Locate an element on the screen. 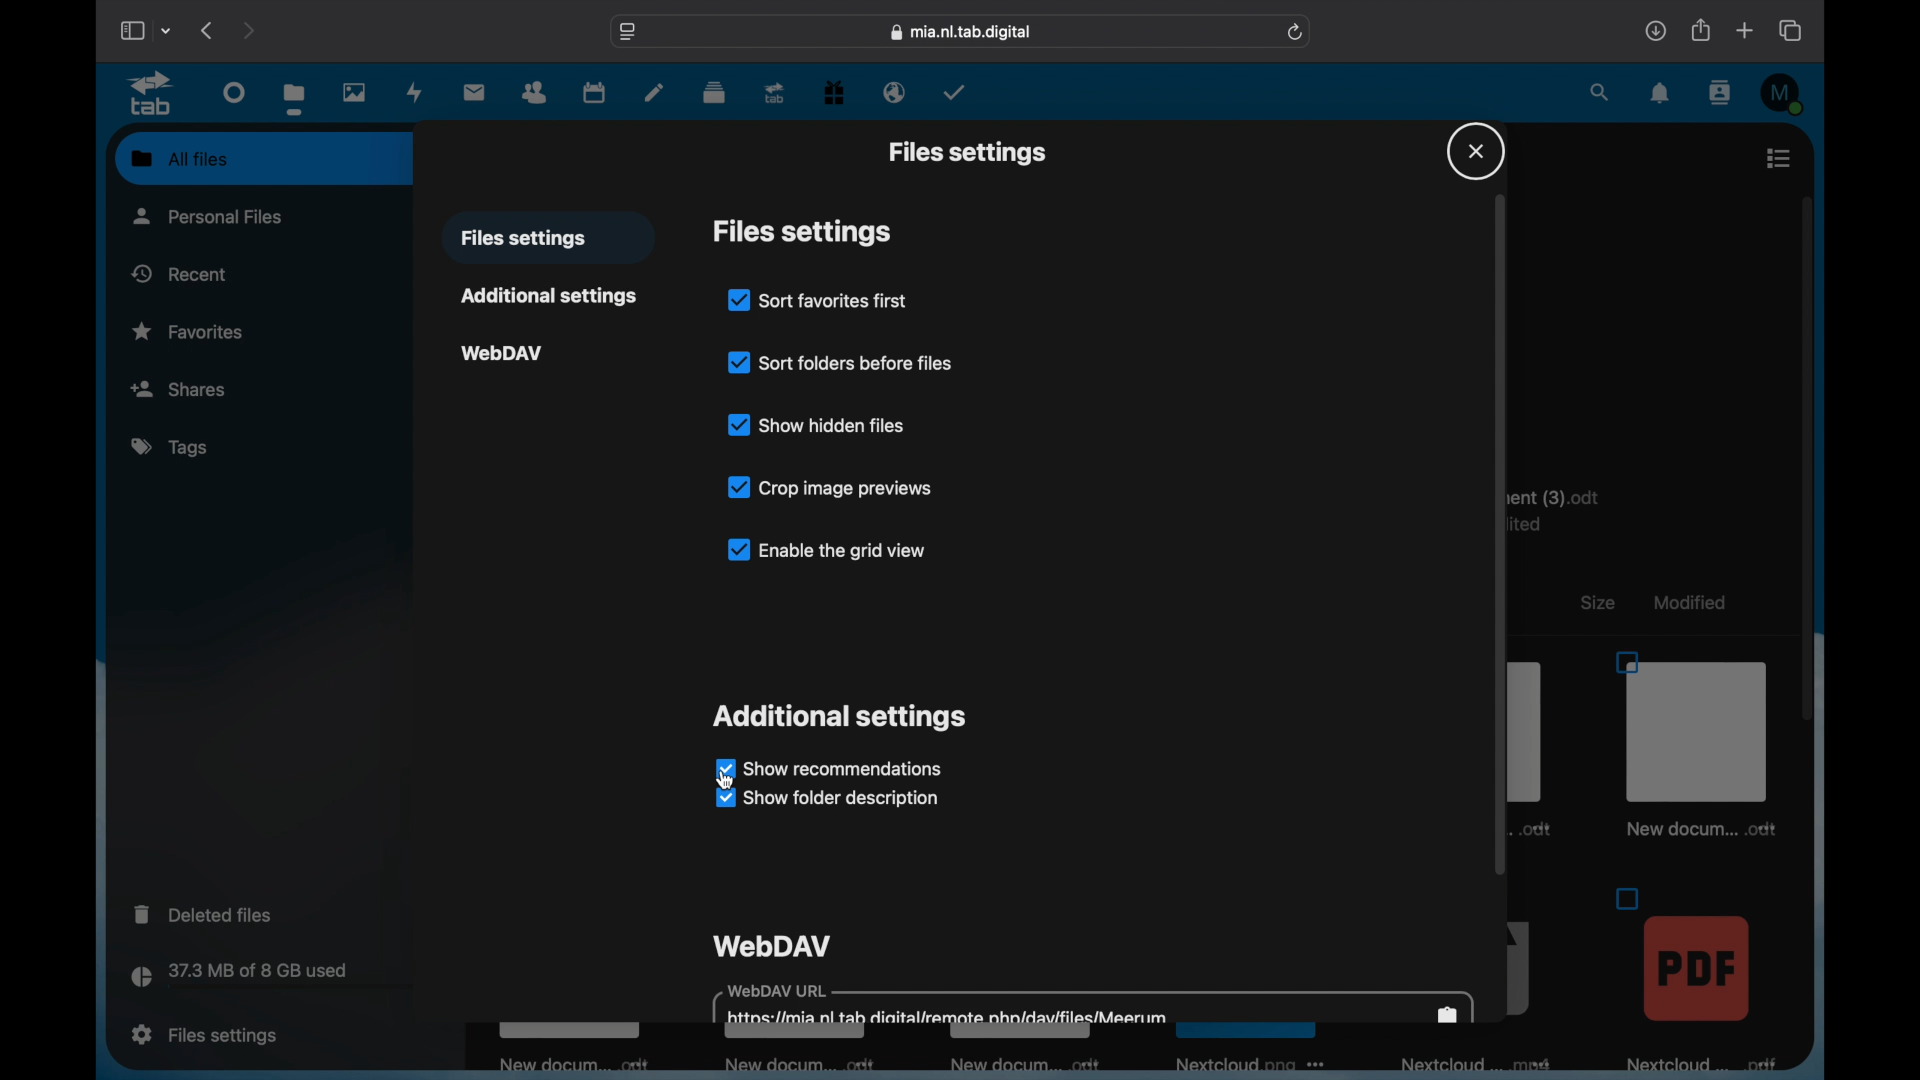  next is located at coordinates (251, 30).